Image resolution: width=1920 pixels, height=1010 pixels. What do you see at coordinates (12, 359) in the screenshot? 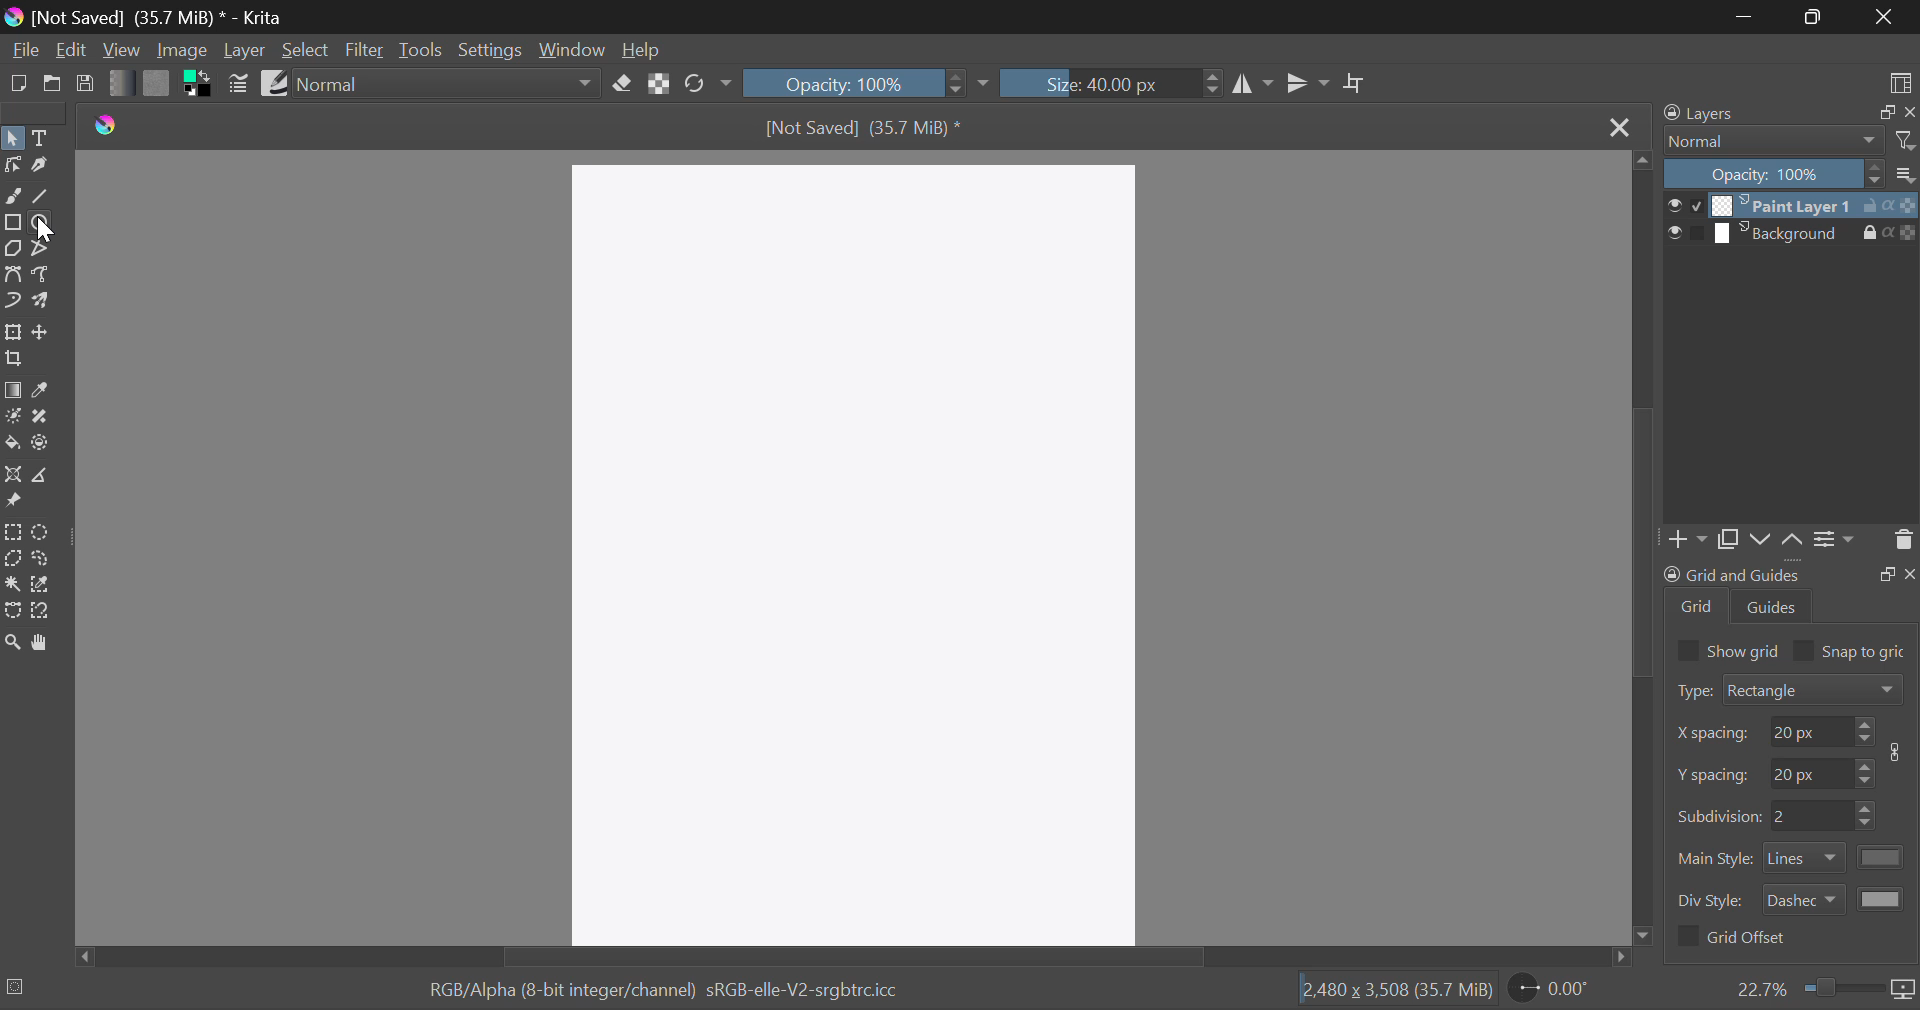
I see `Crop` at bounding box center [12, 359].